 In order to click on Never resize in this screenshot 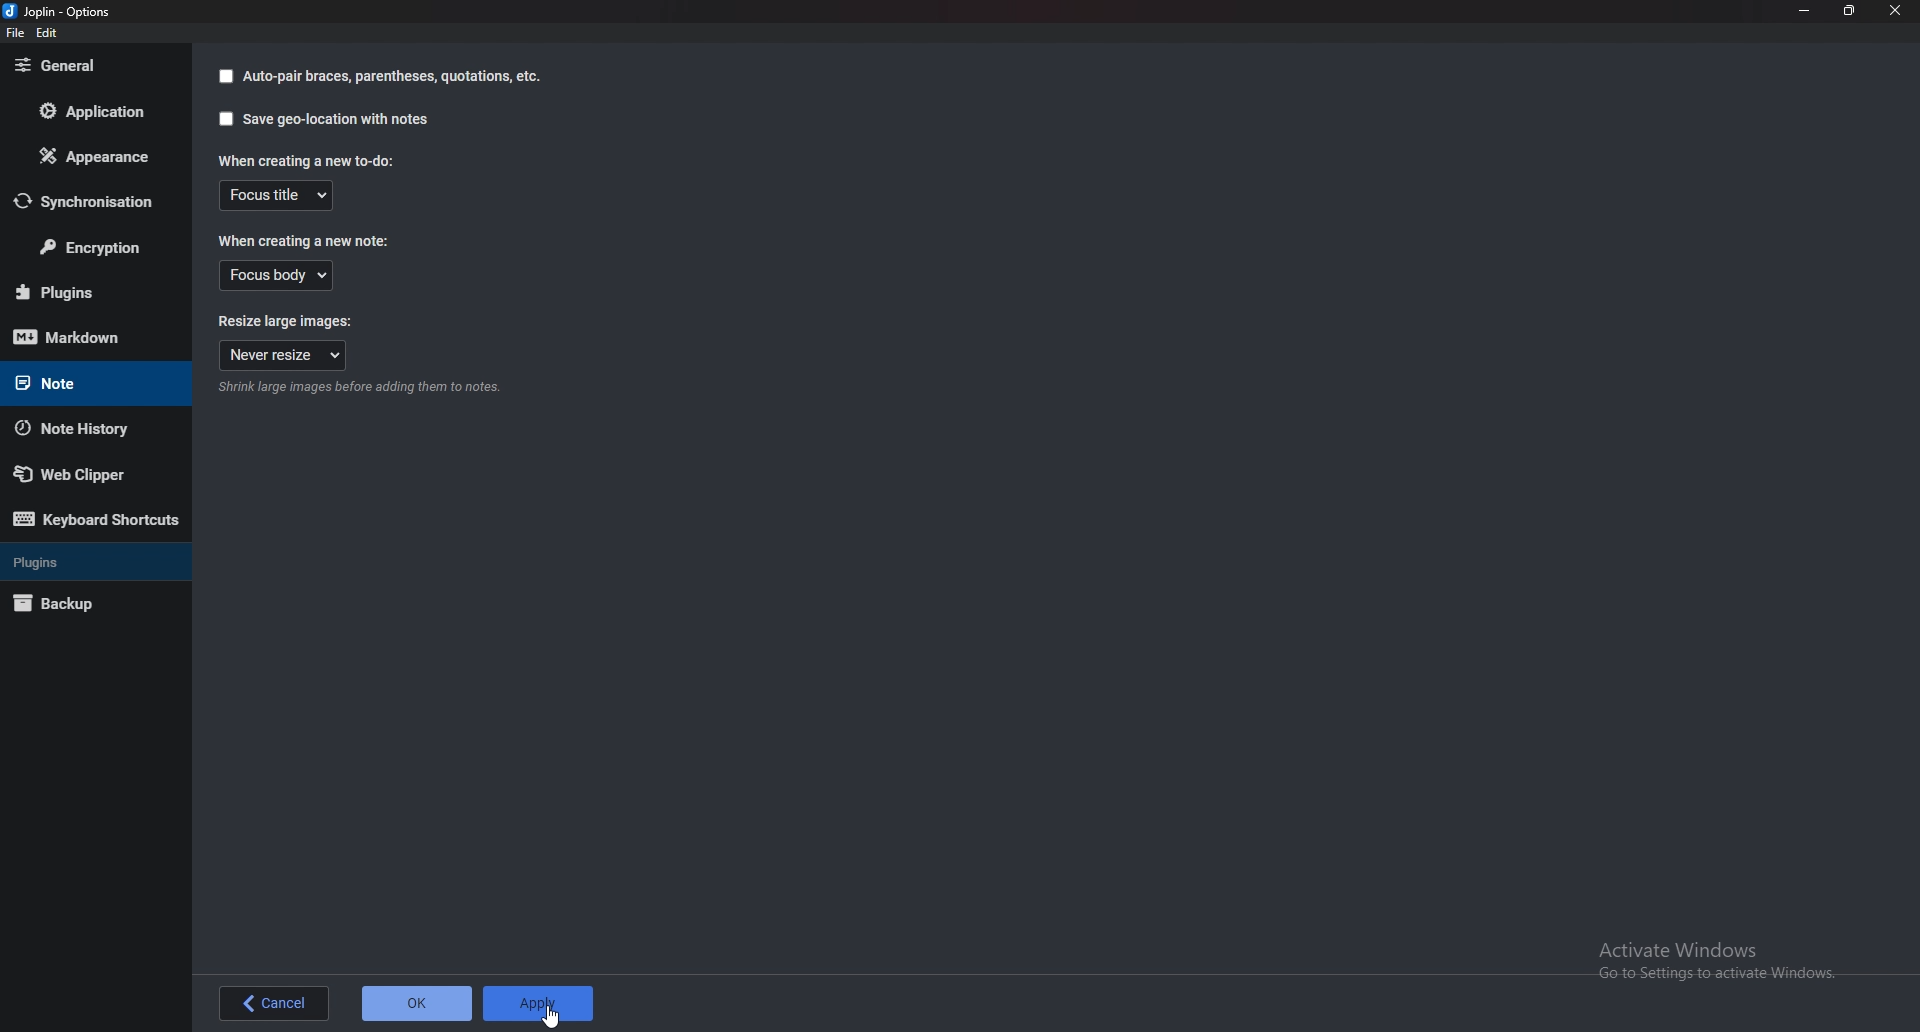, I will do `click(282, 356)`.